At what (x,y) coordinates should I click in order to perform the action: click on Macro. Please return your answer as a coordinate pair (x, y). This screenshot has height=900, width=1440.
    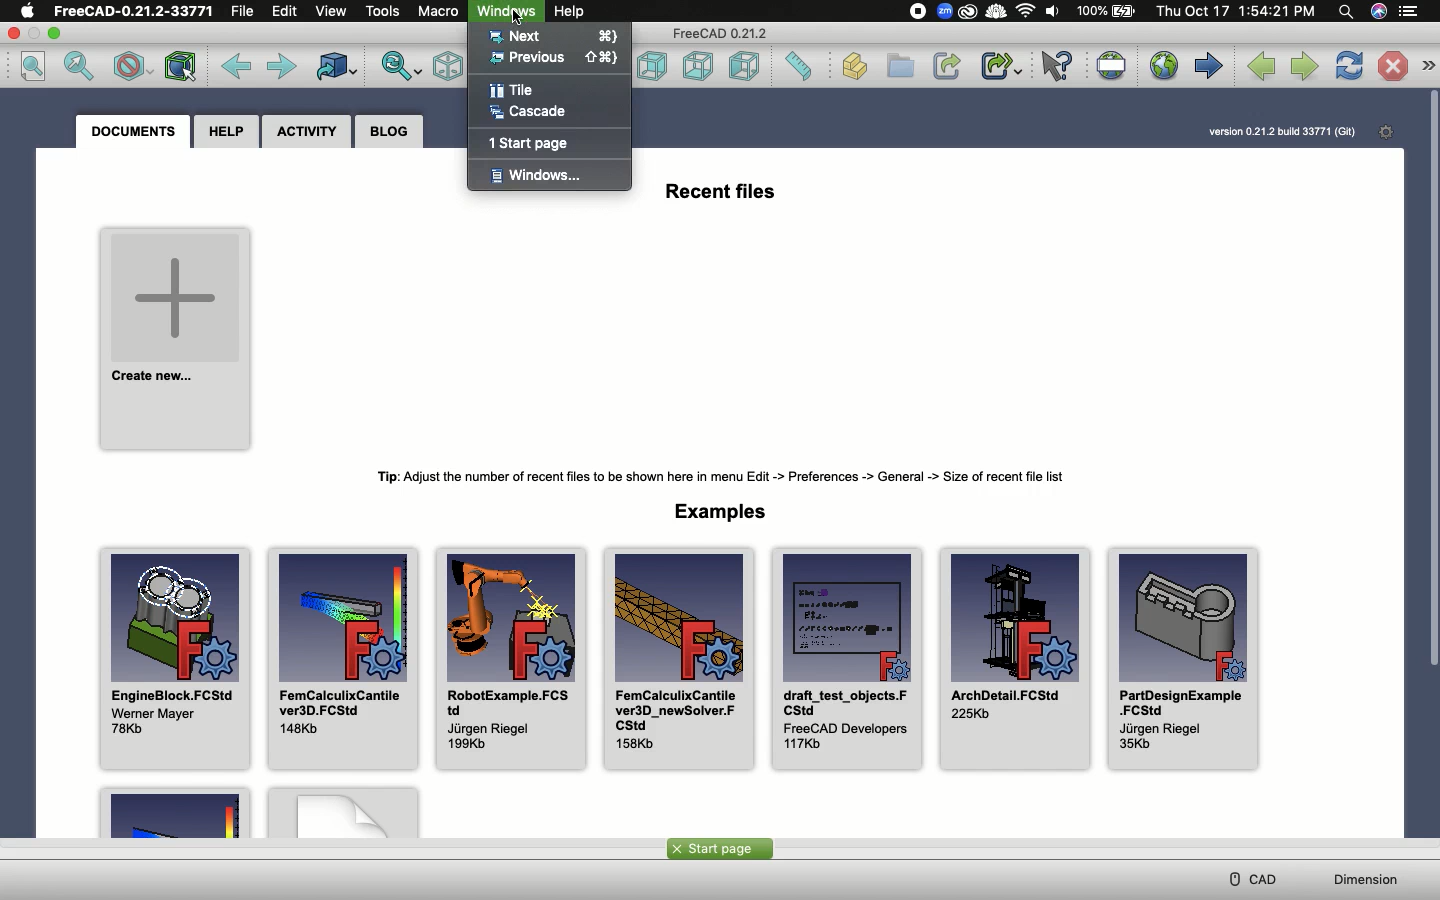
    Looking at the image, I should click on (439, 11).